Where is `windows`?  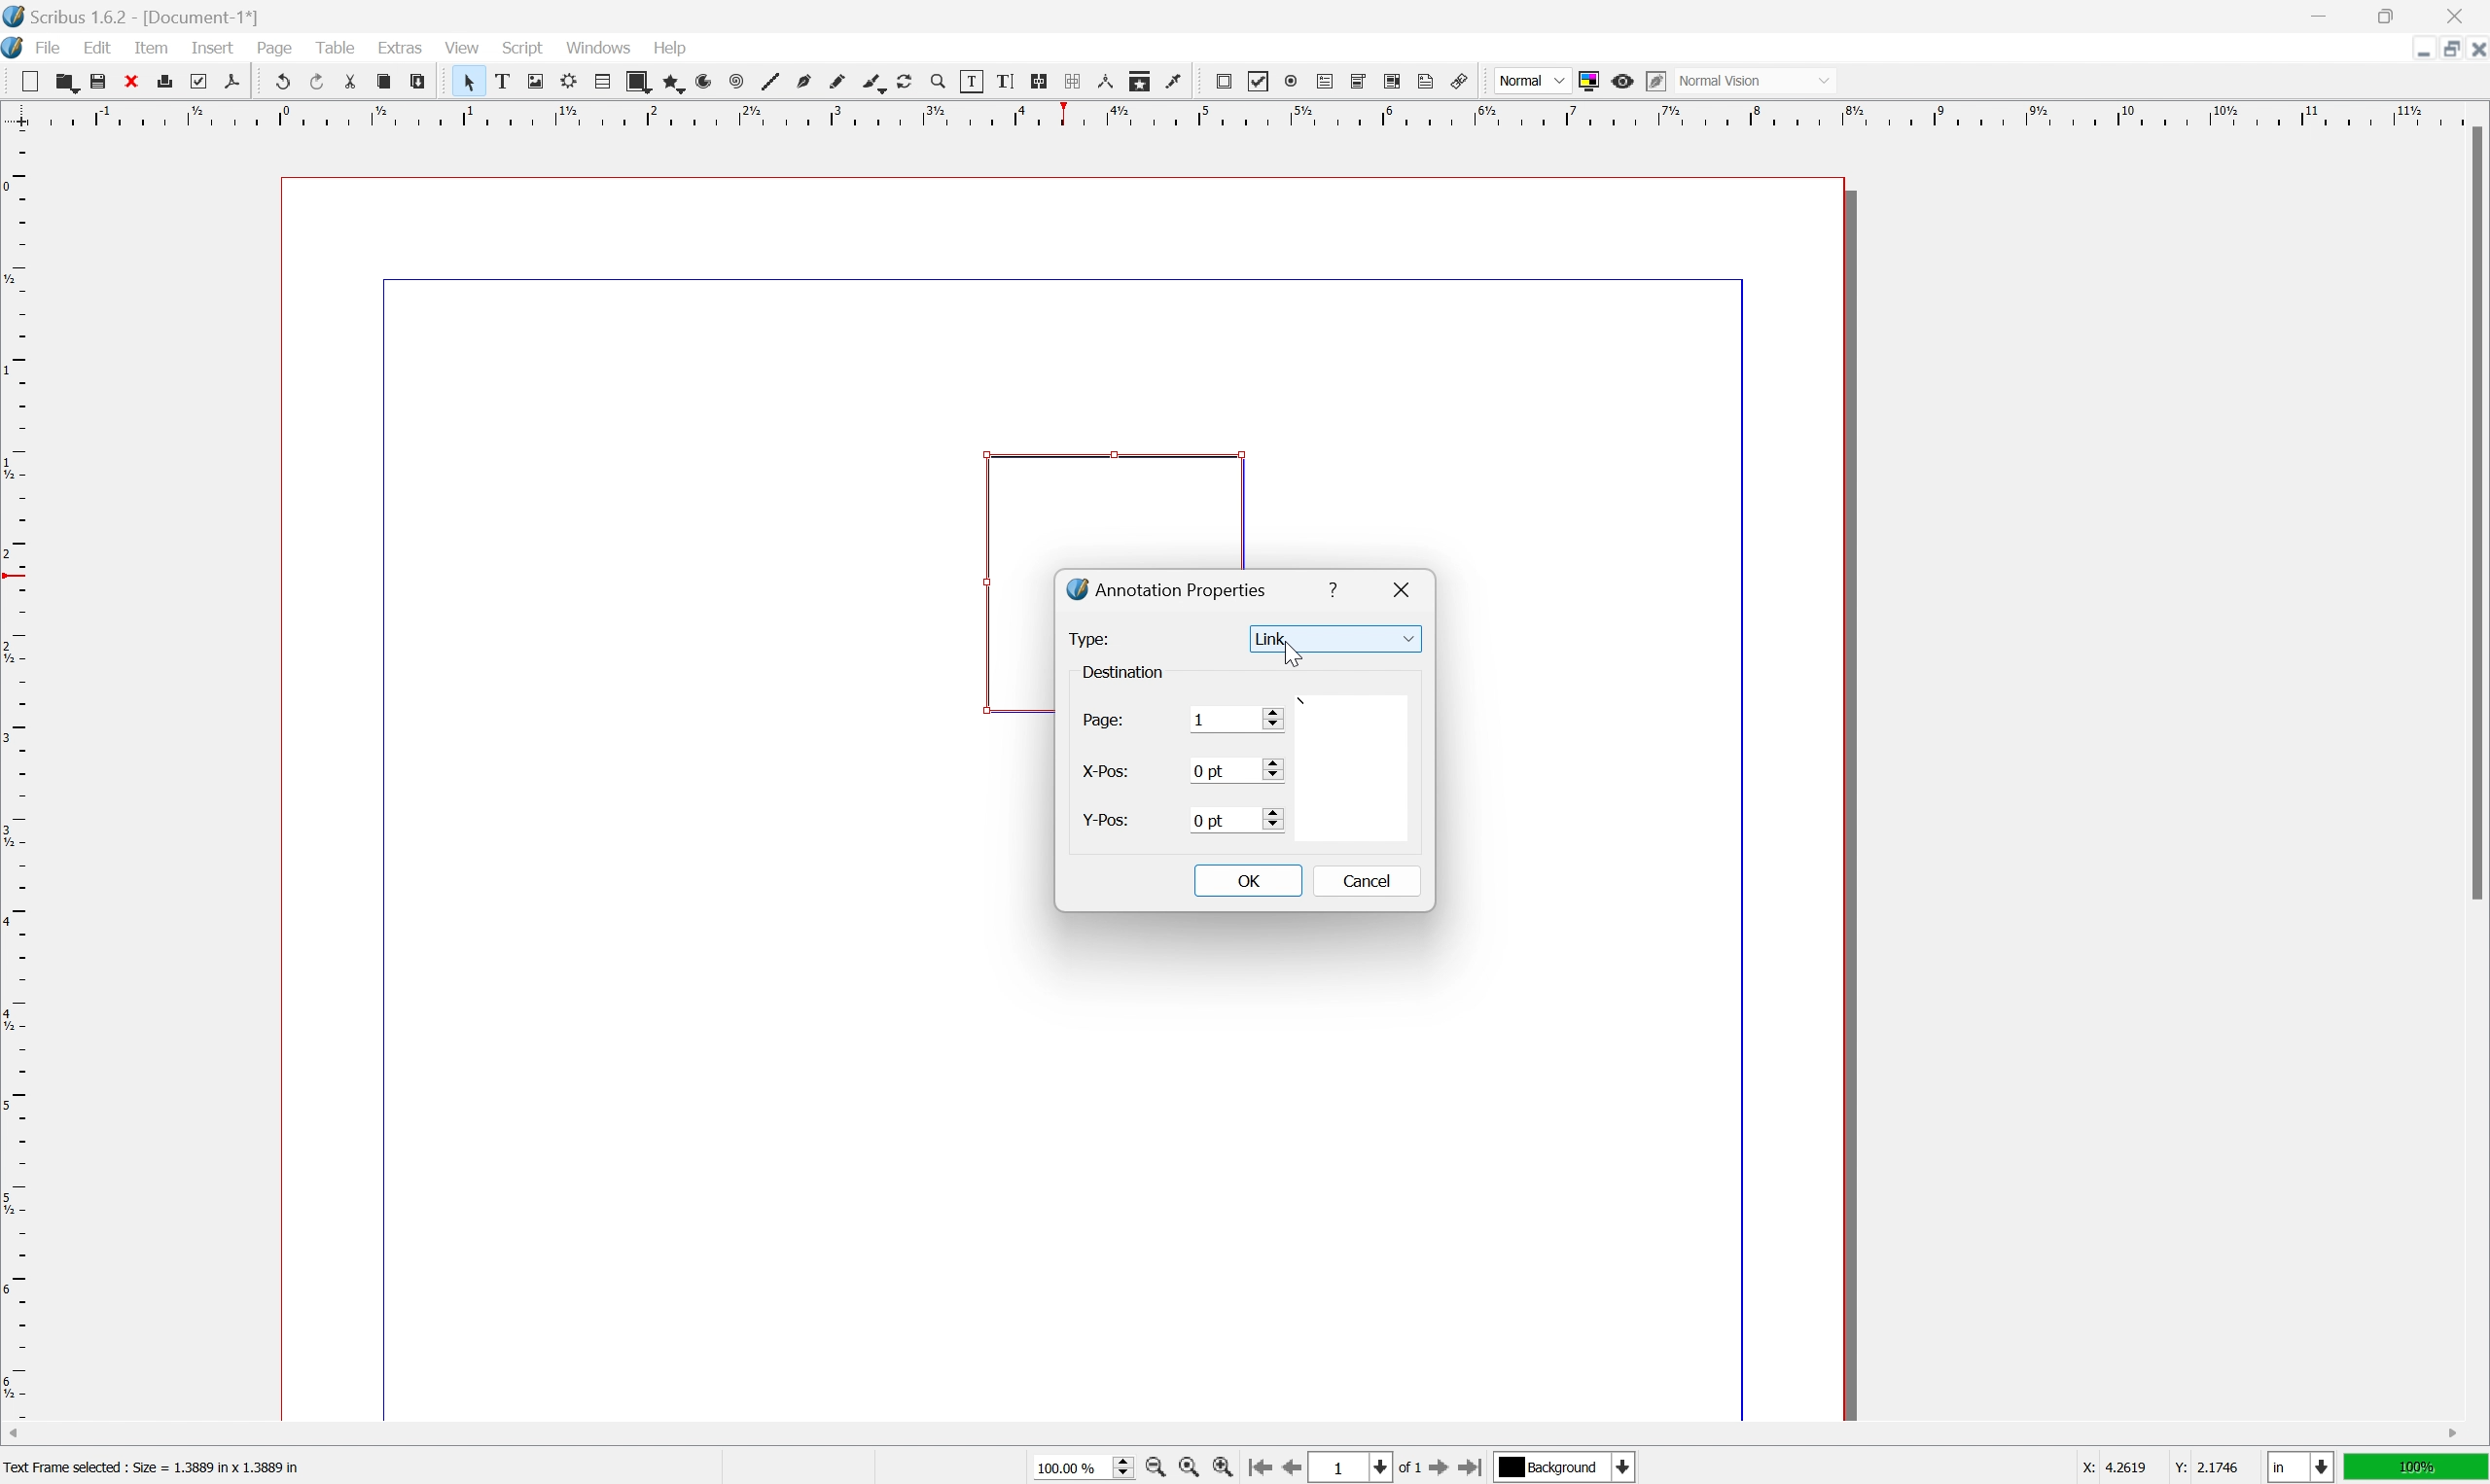
windows is located at coordinates (599, 46).